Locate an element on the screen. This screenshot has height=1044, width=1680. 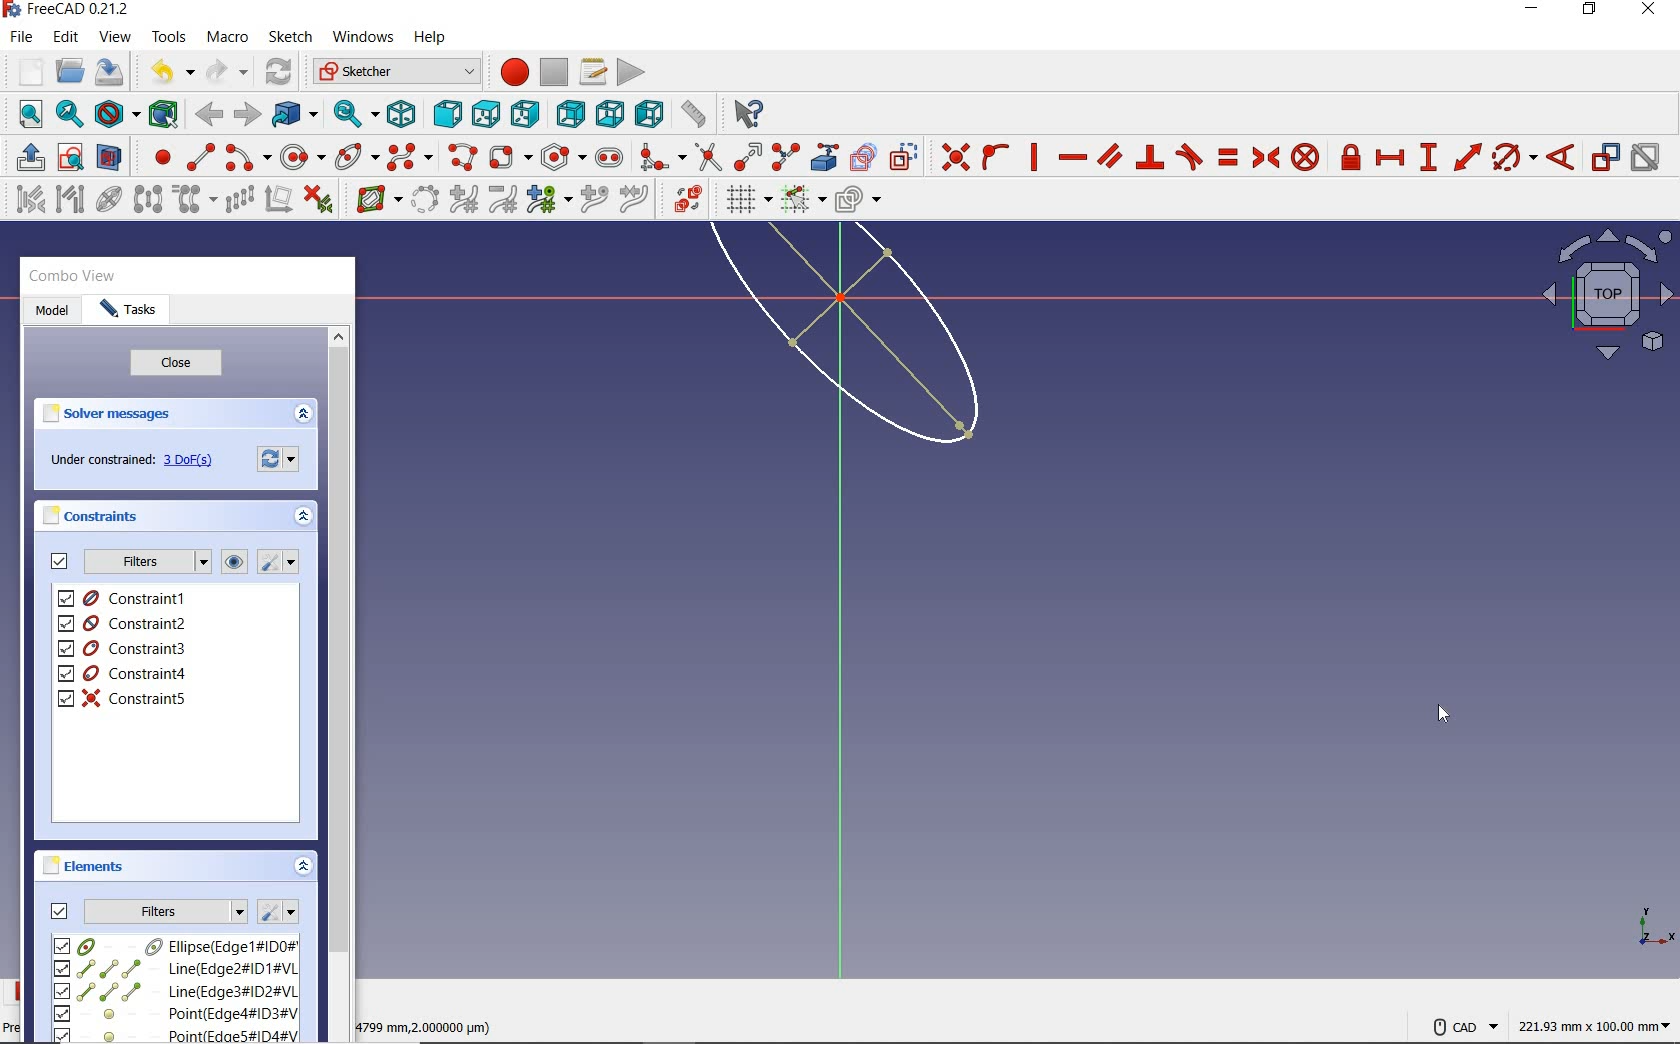
bottom is located at coordinates (610, 111).